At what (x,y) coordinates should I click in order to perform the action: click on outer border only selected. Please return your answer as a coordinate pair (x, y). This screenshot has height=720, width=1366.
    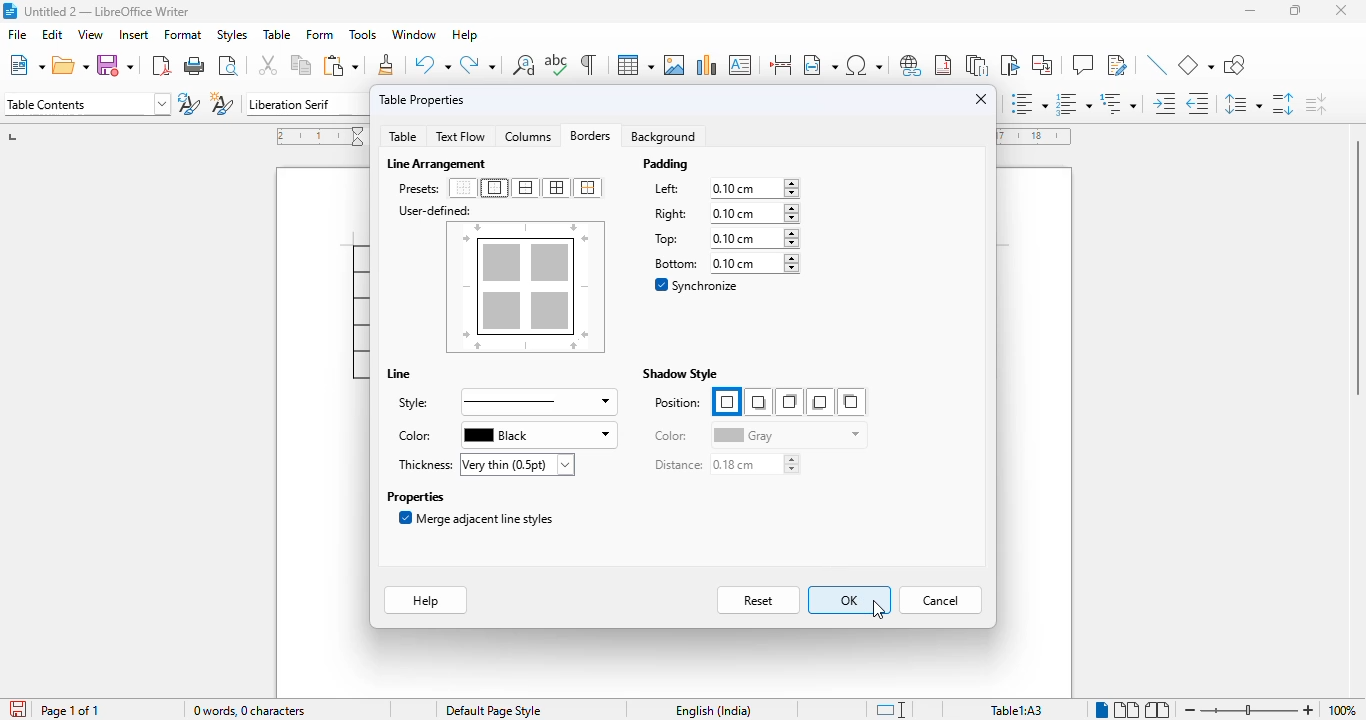
    Looking at the image, I should click on (494, 188).